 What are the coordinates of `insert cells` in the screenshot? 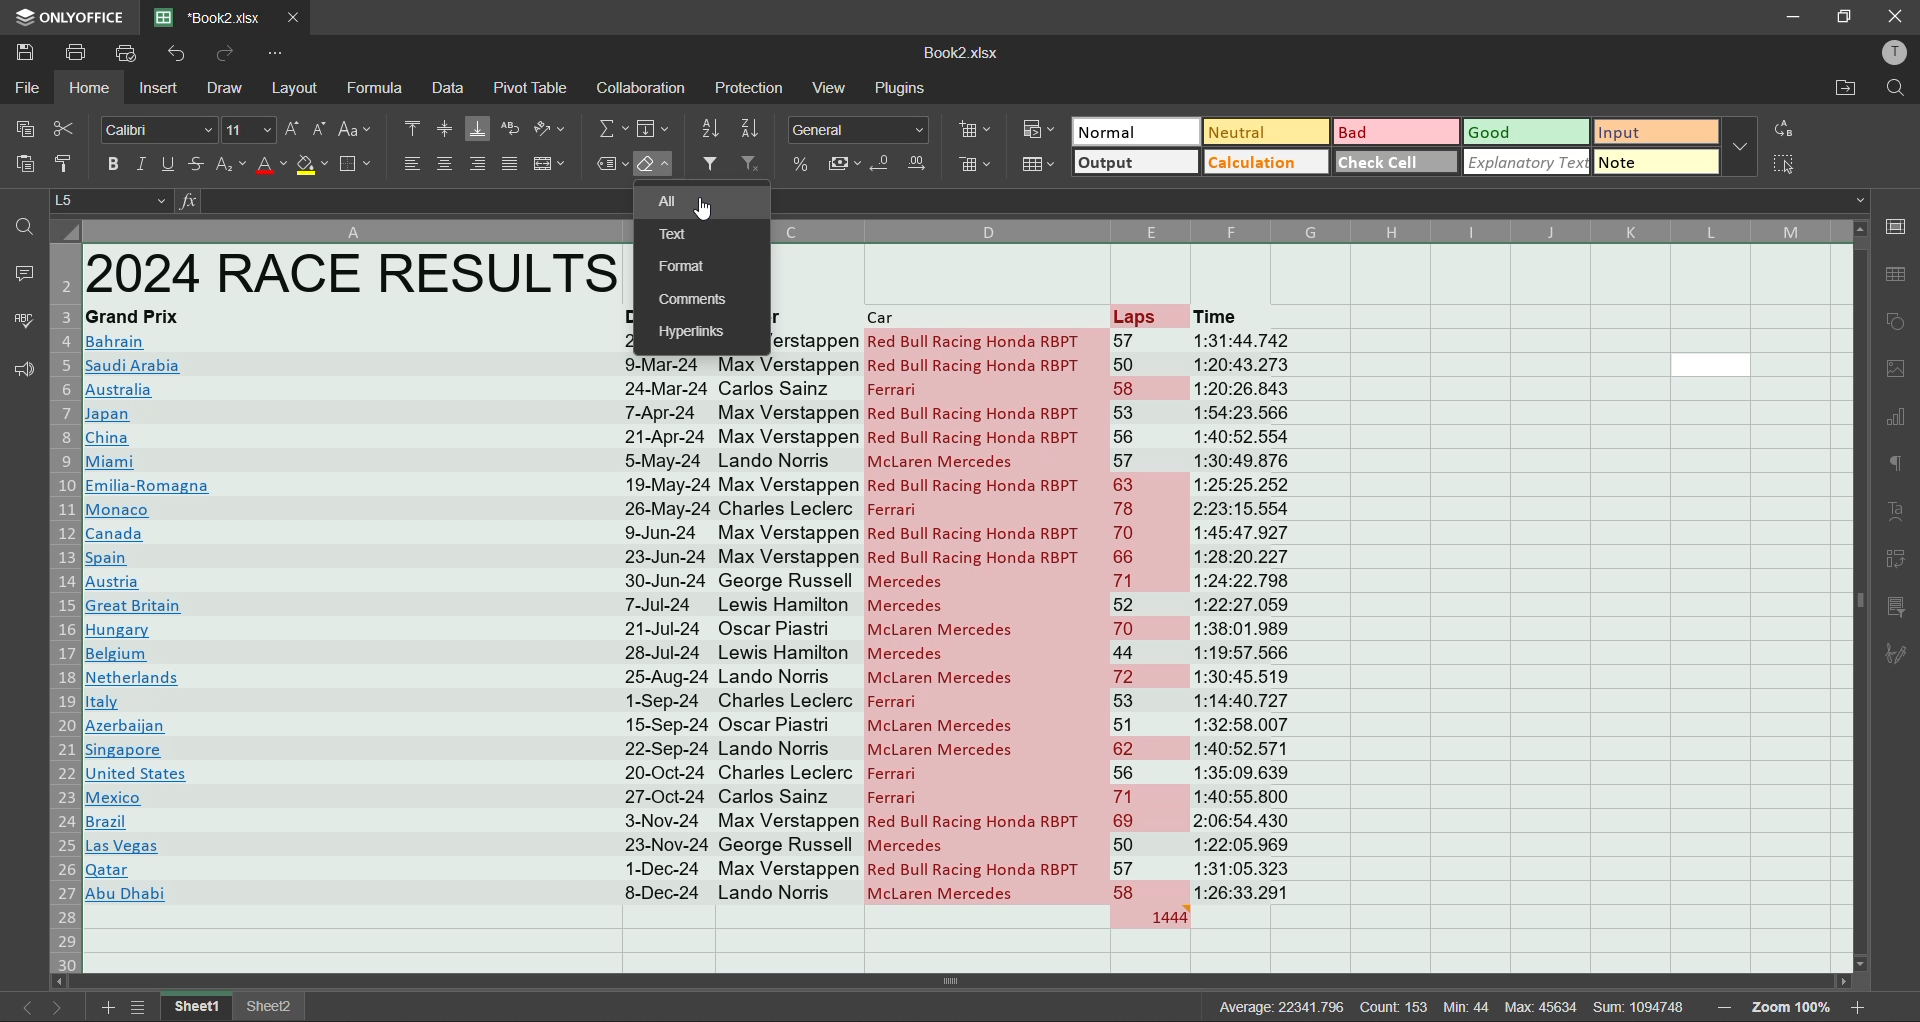 It's located at (978, 129).